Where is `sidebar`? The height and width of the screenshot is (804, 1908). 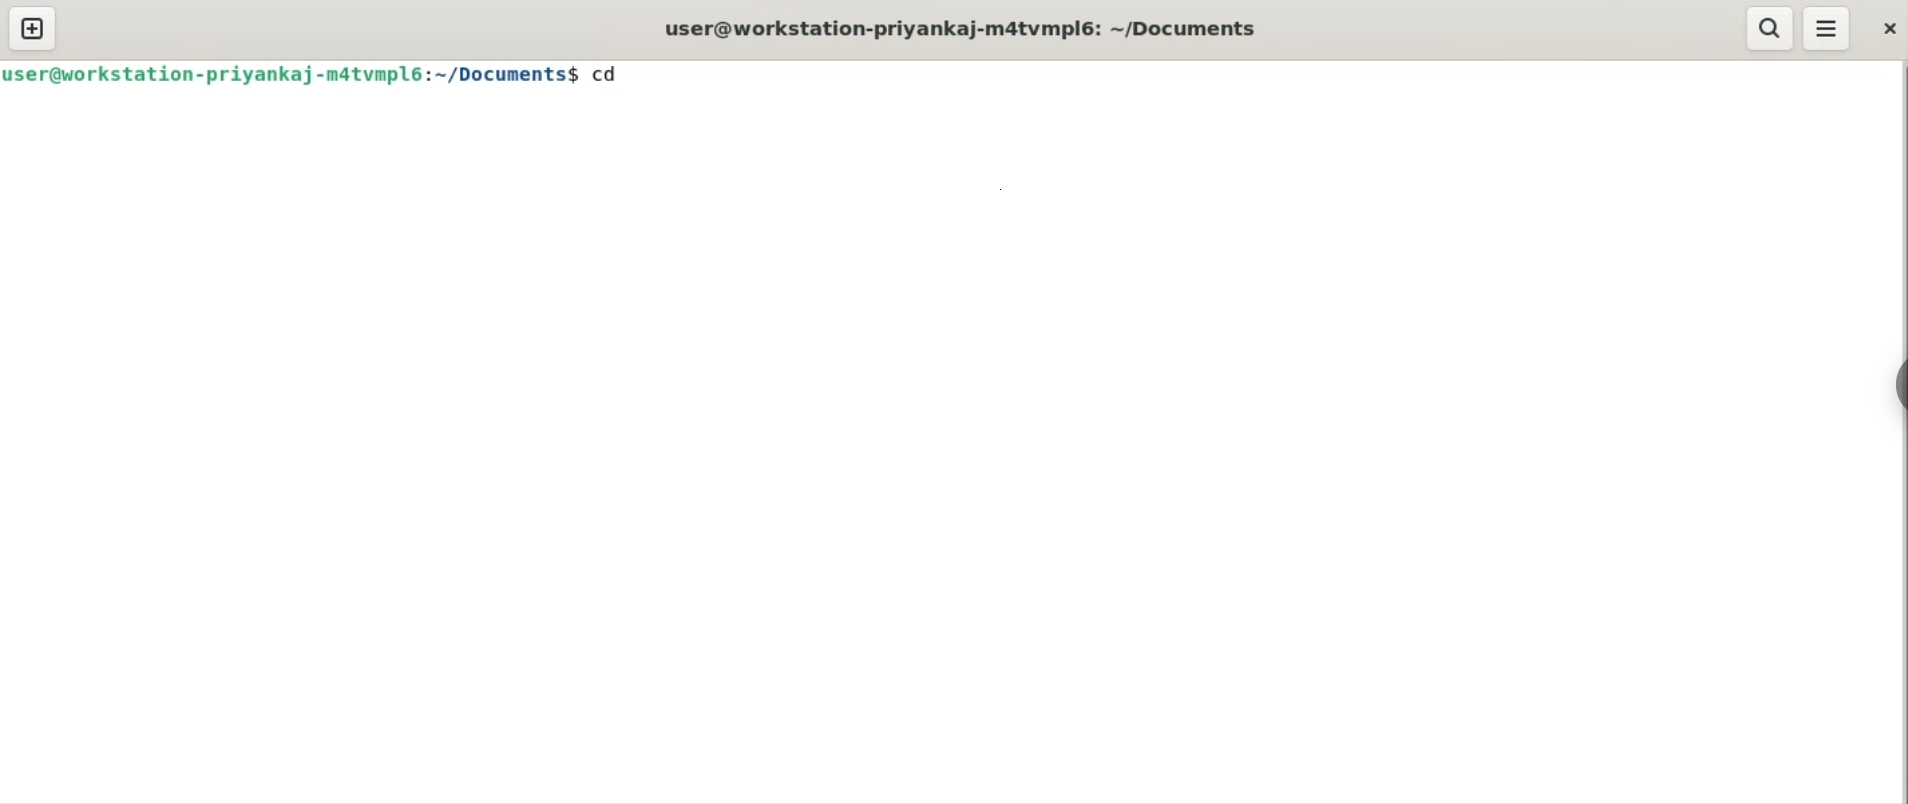 sidebar is located at coordinates (1900, 385).